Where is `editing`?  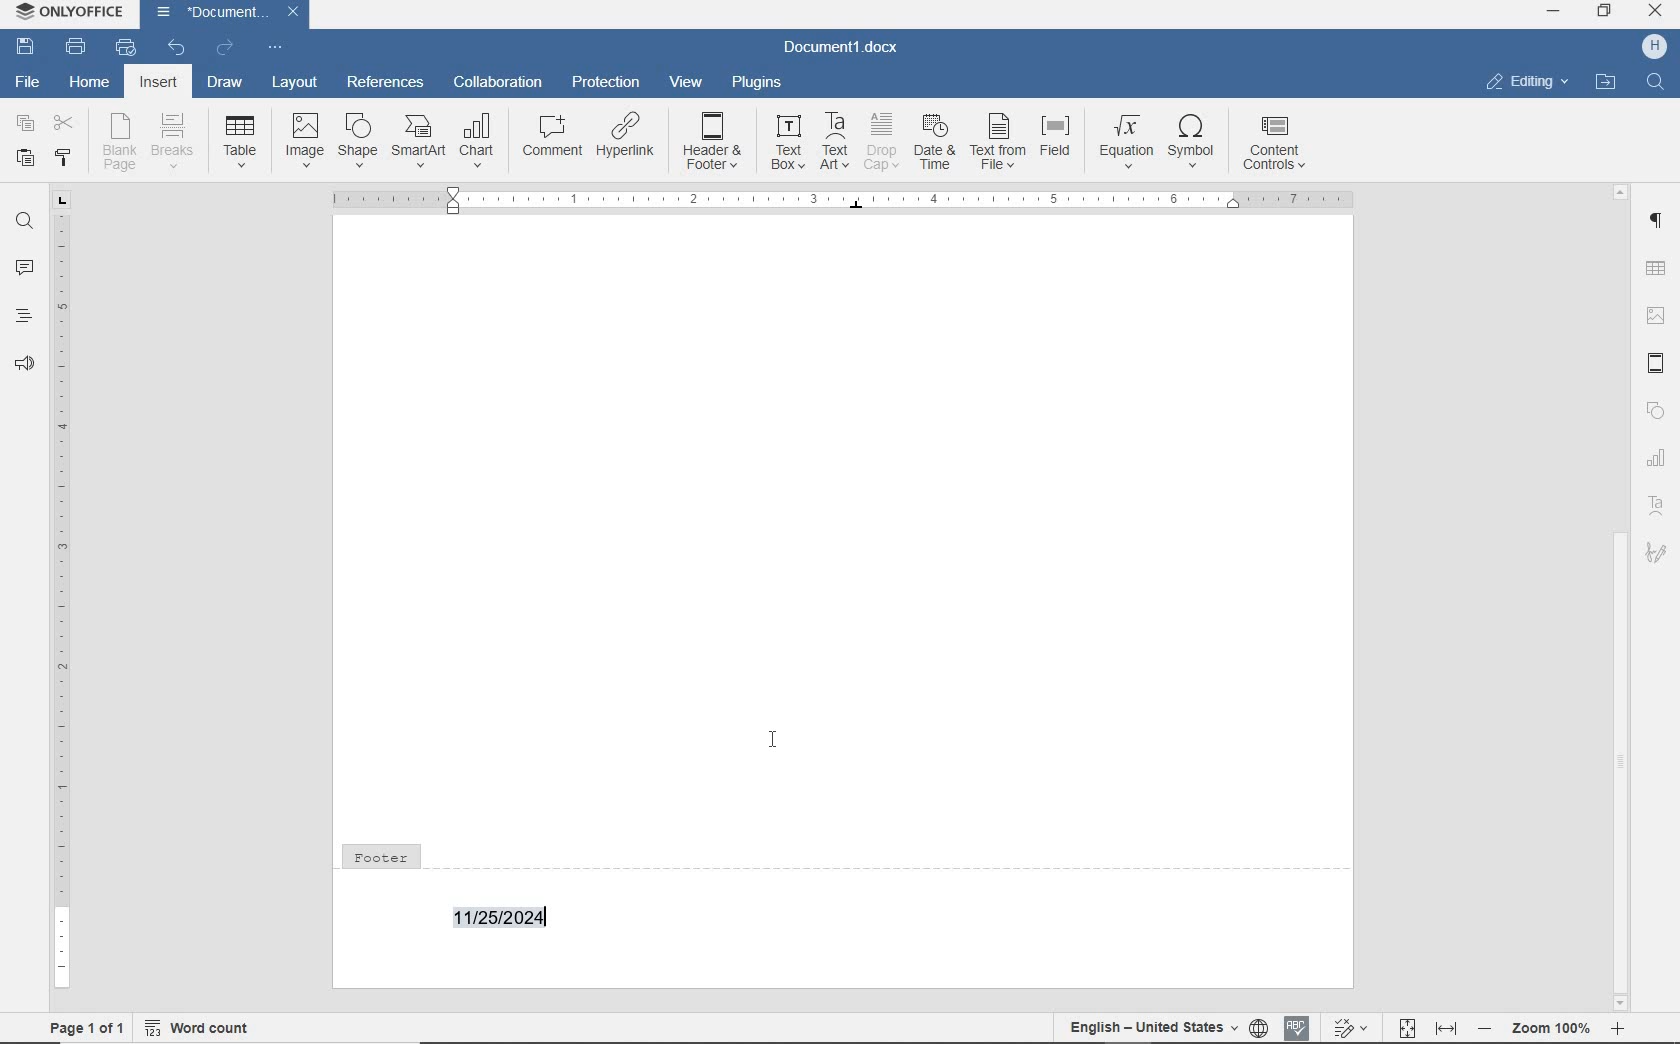 editing is located at coordinates (1528, 83).